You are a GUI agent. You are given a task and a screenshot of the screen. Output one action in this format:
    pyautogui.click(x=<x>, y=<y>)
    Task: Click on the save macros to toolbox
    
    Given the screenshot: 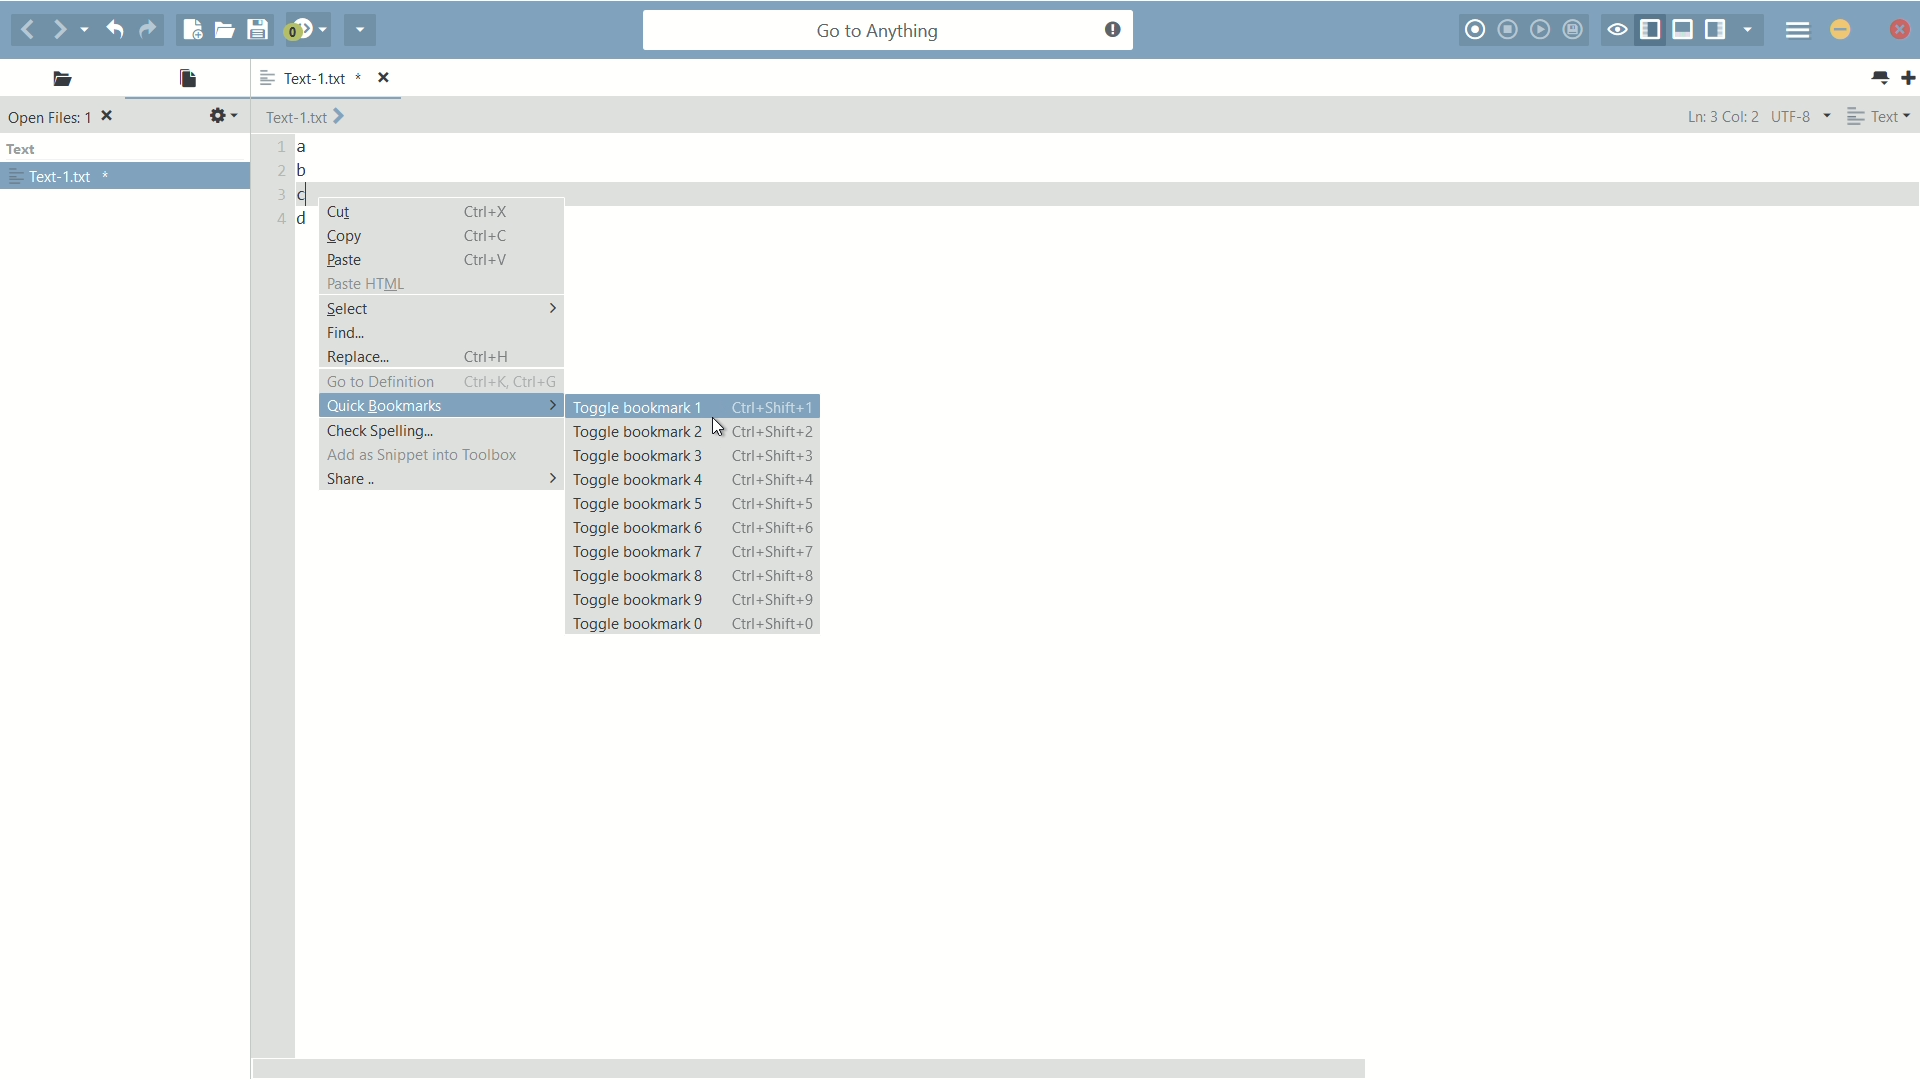 What is the action you would take?
    pyautogui.click(x=1575, y=29)
    